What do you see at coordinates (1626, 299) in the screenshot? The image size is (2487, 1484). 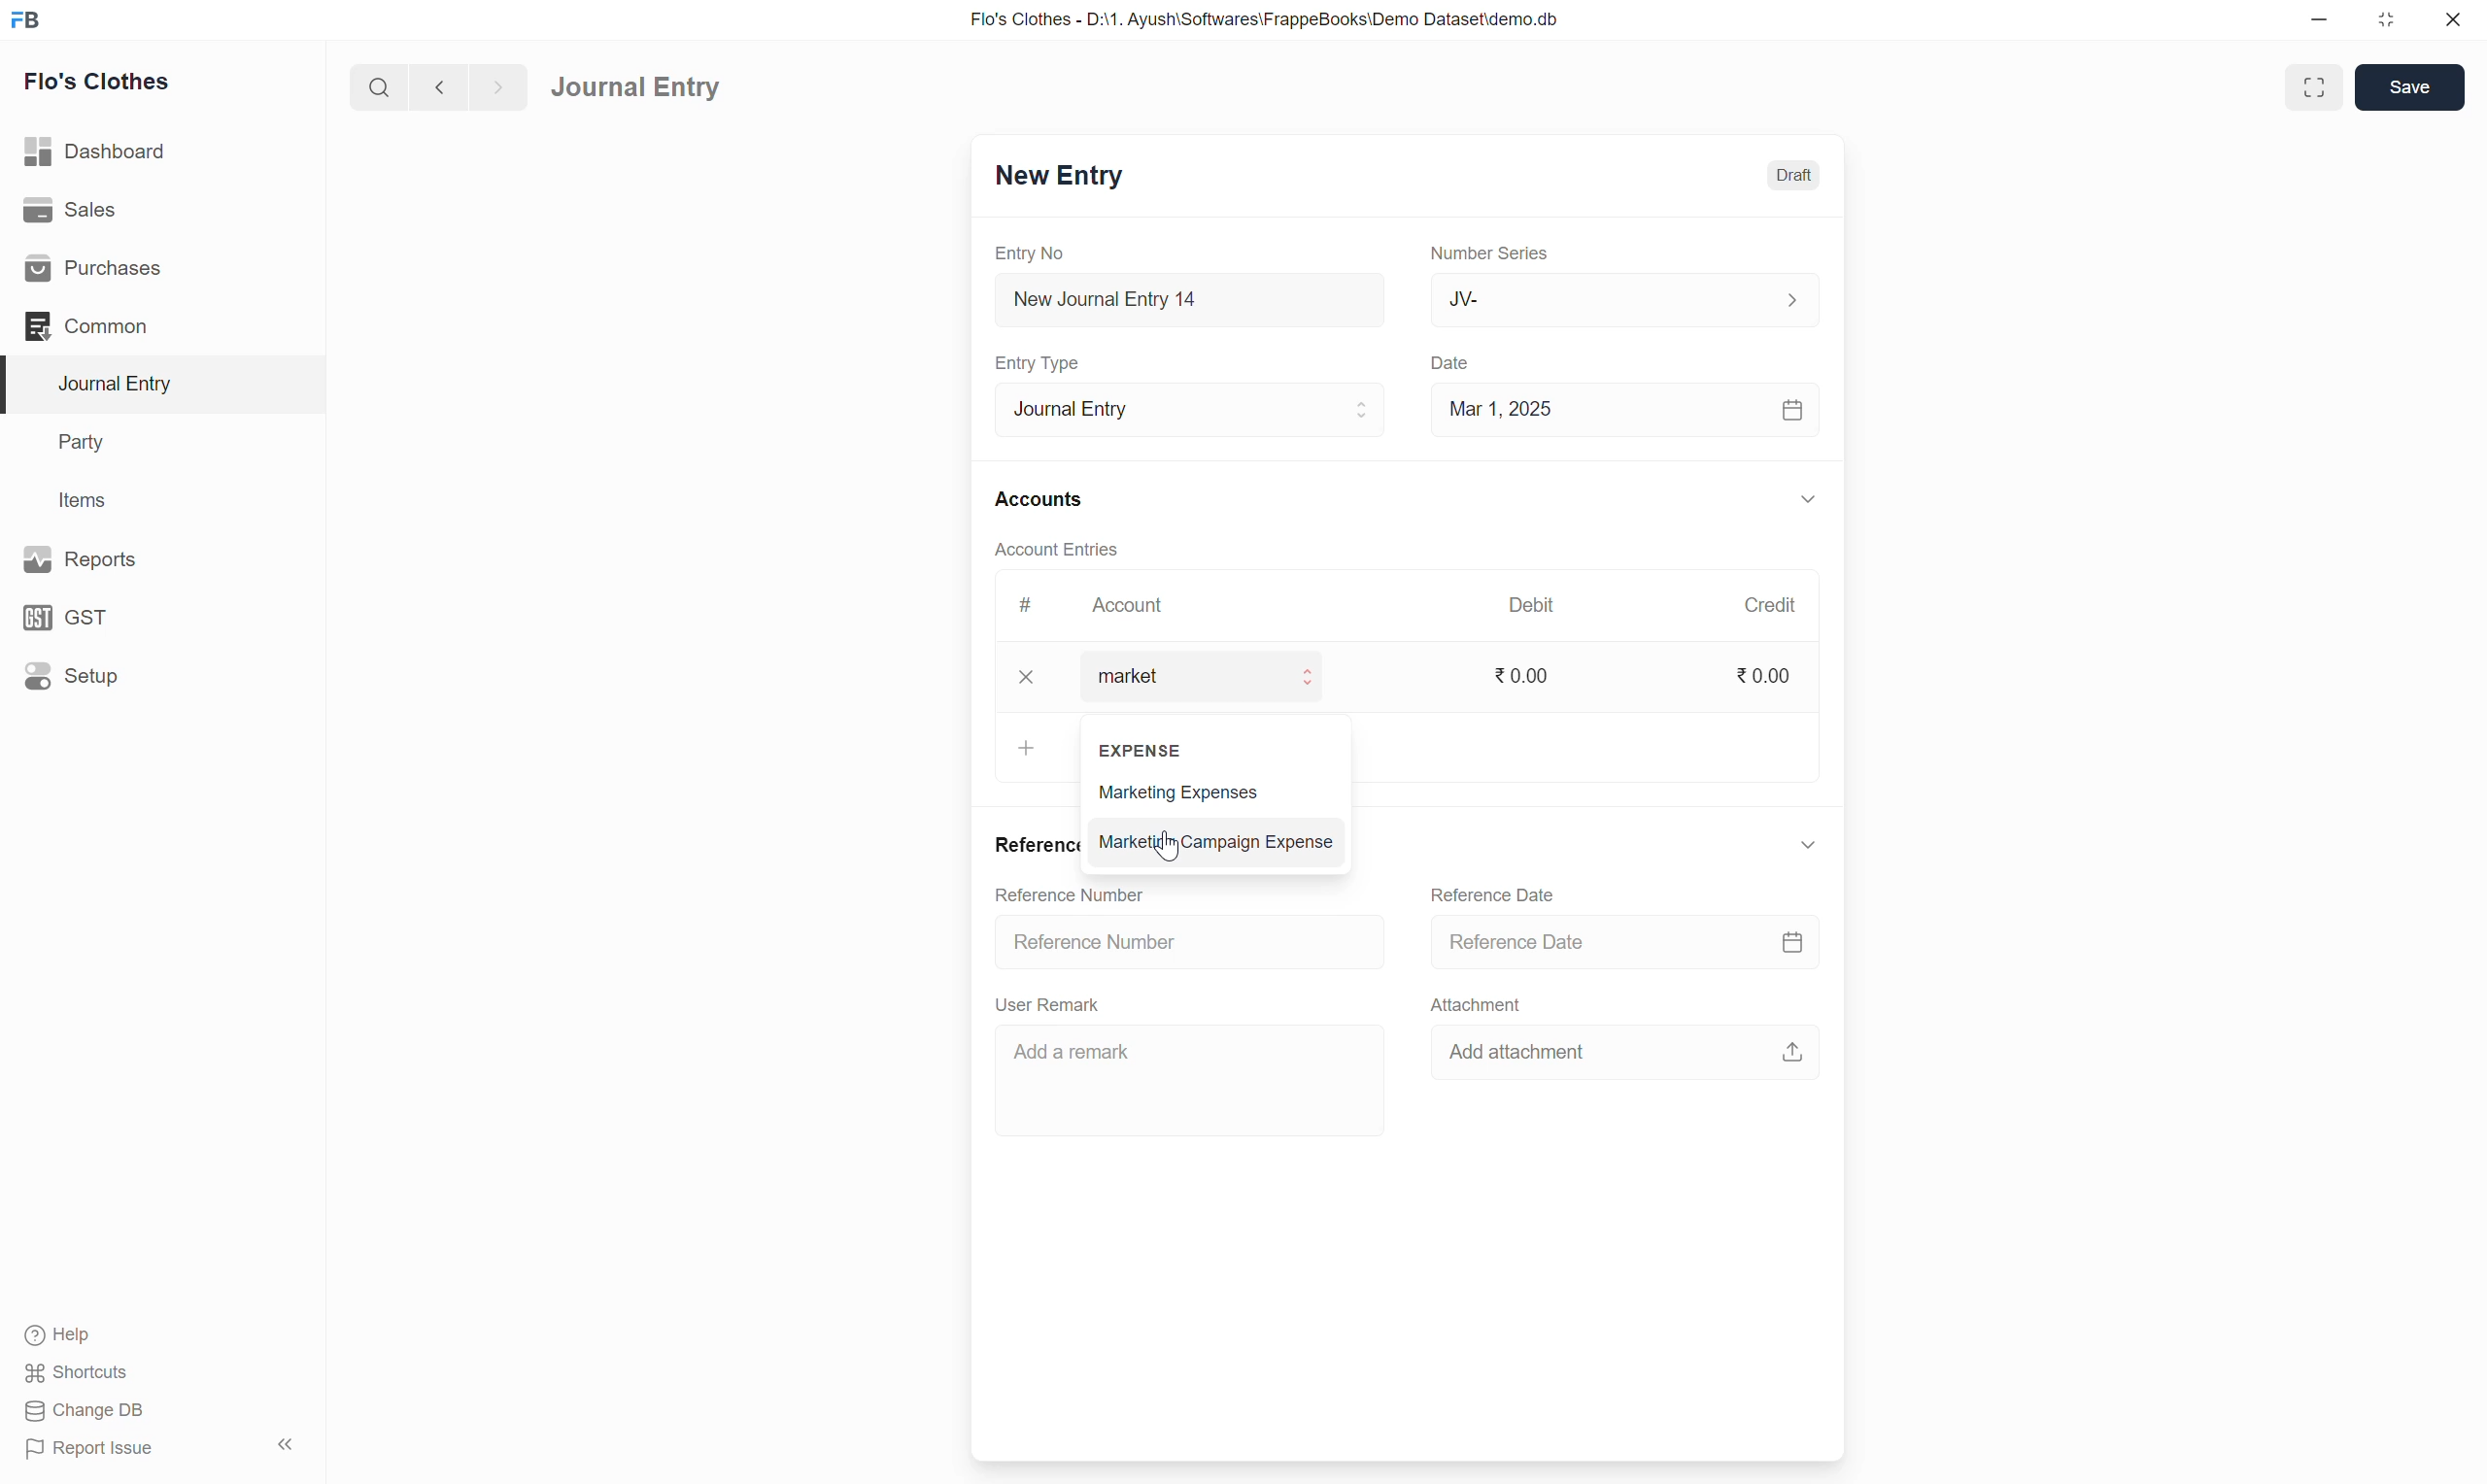 I see `JV-` at bounding box center [1626, 299].